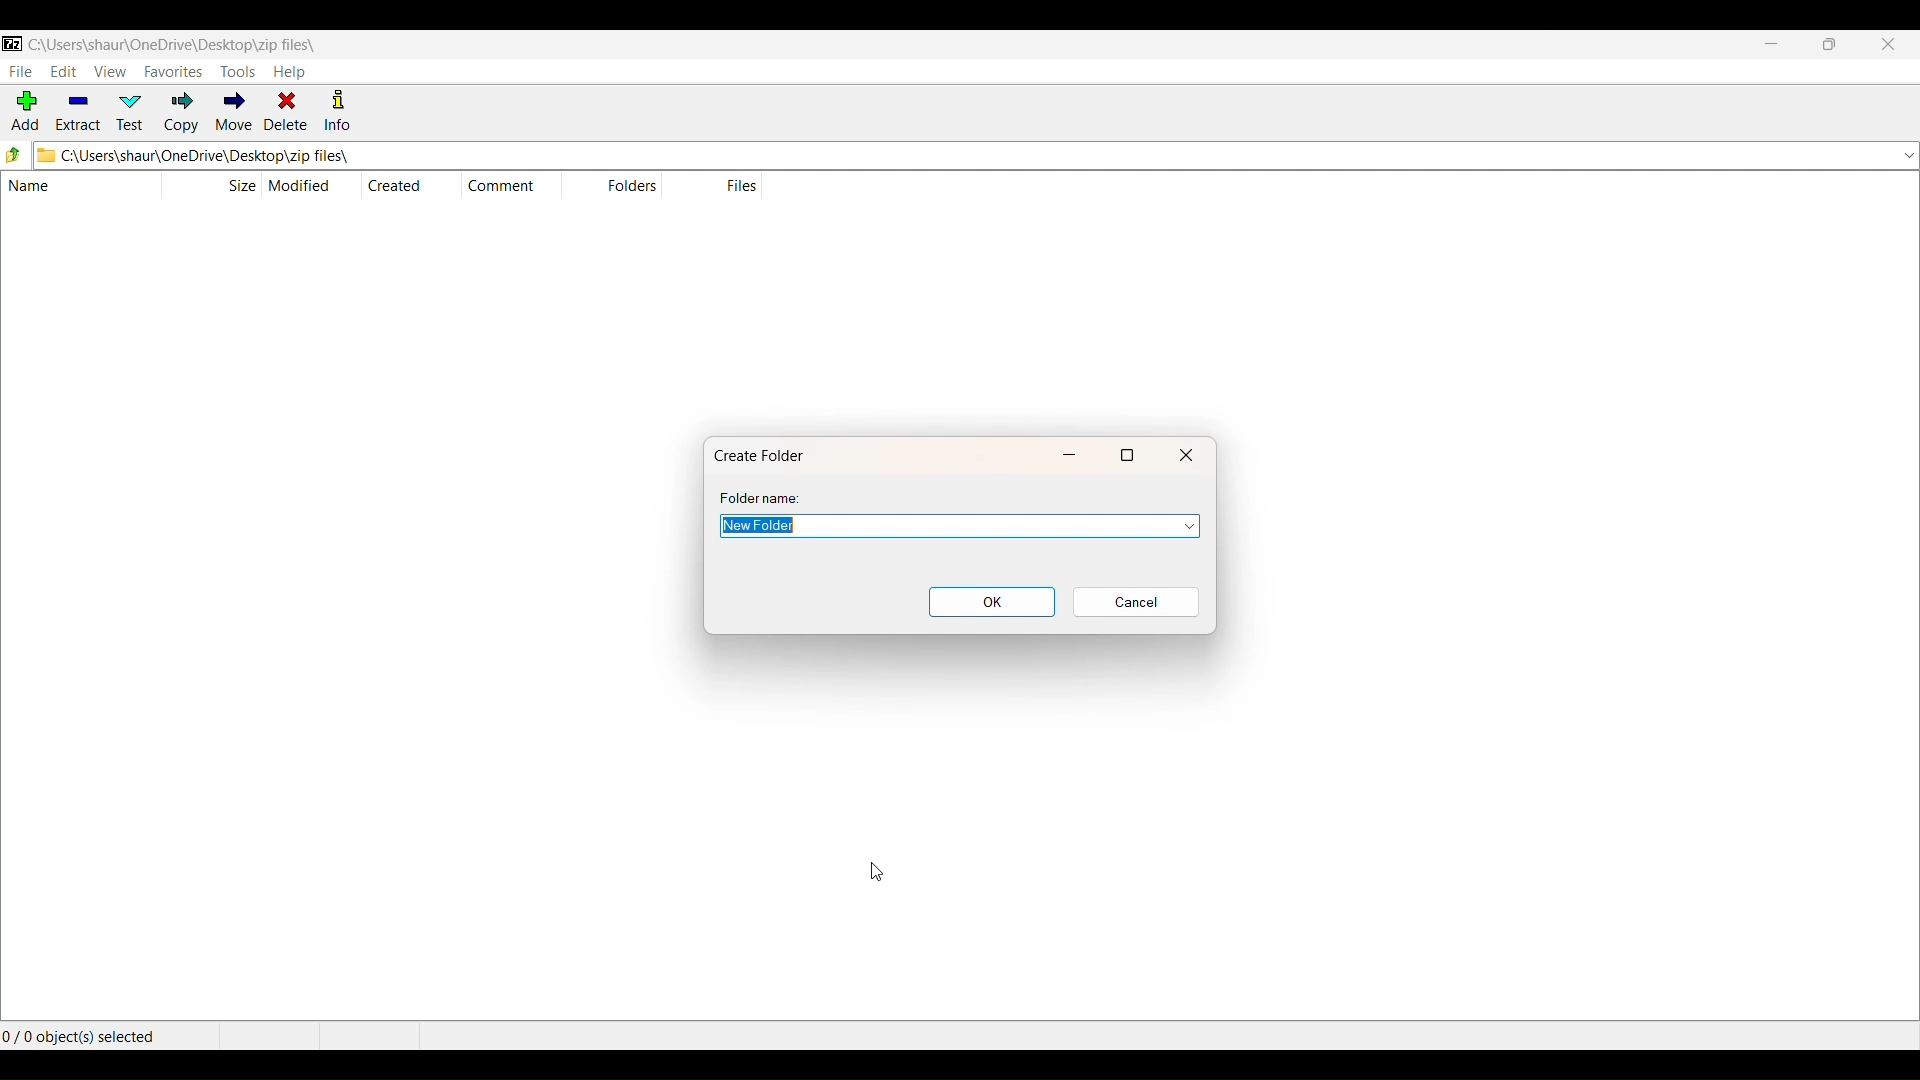 Image resolution: width=1920 pixels, height=1080 pixels. Describe the element at coordinates (182, 113) in the screenshot. I see `COPY` at that location.